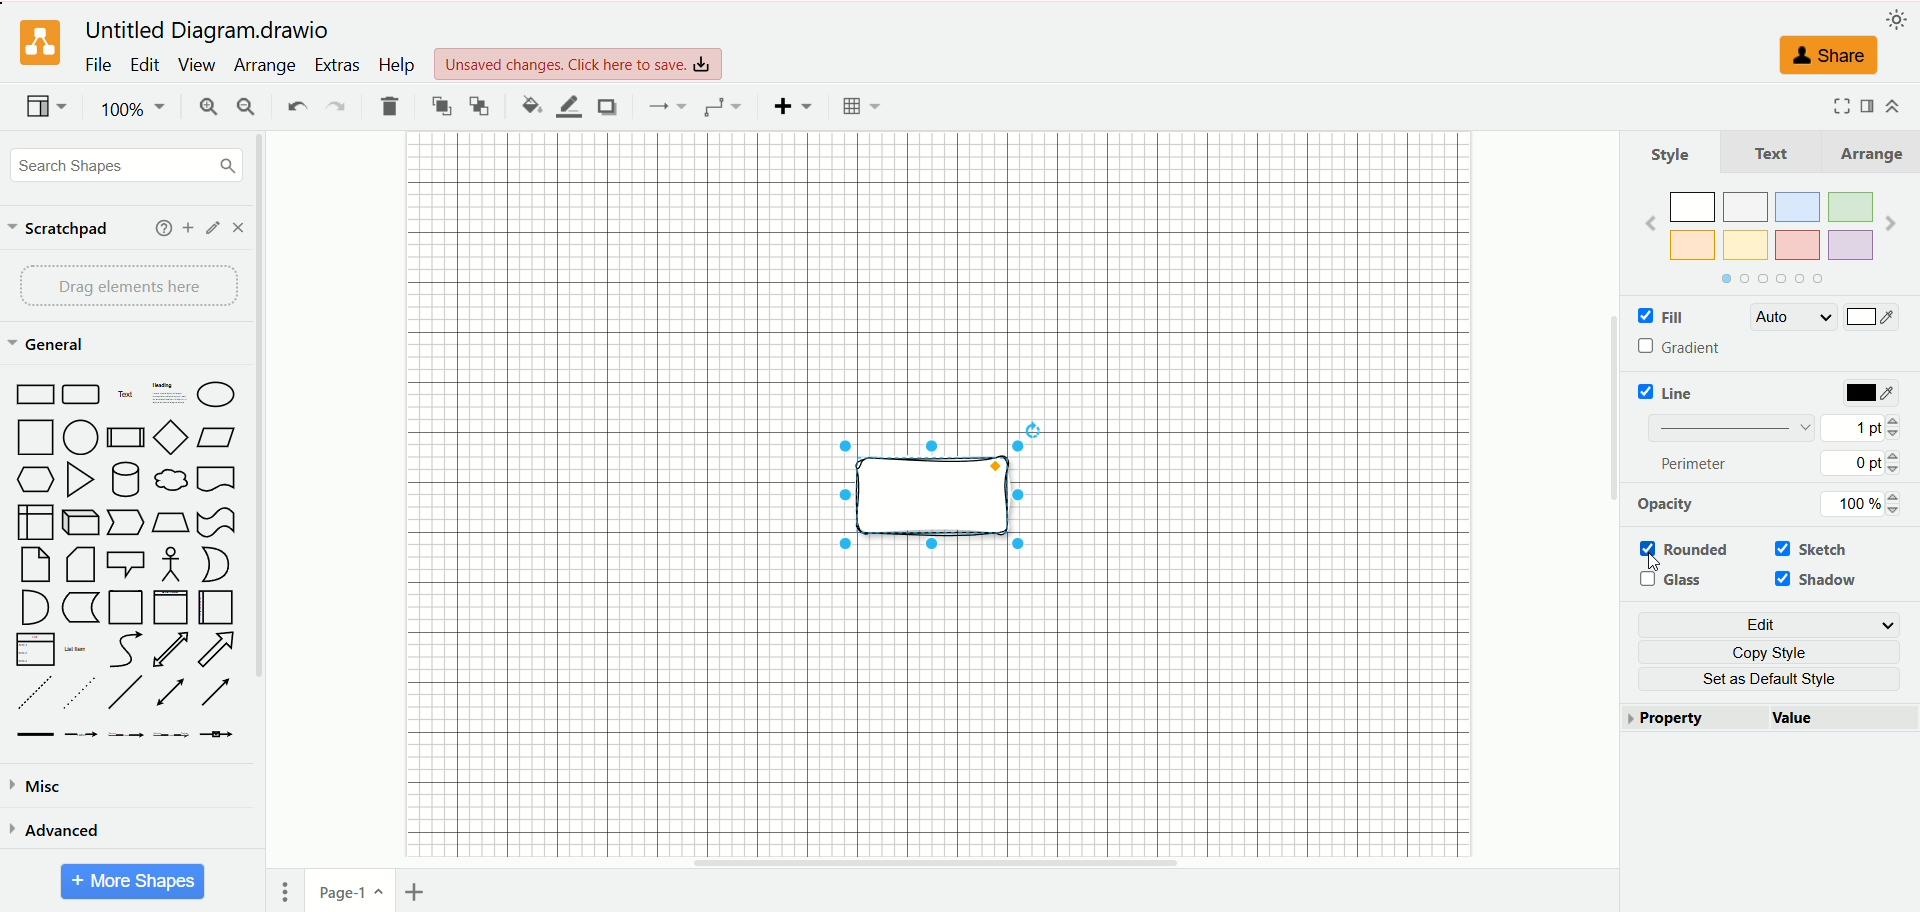 This screenshot has width=1920, height=912. What do you see at coordinates (189, 228) in the screenshot?
I see `add` at bounding box center [189, 228].